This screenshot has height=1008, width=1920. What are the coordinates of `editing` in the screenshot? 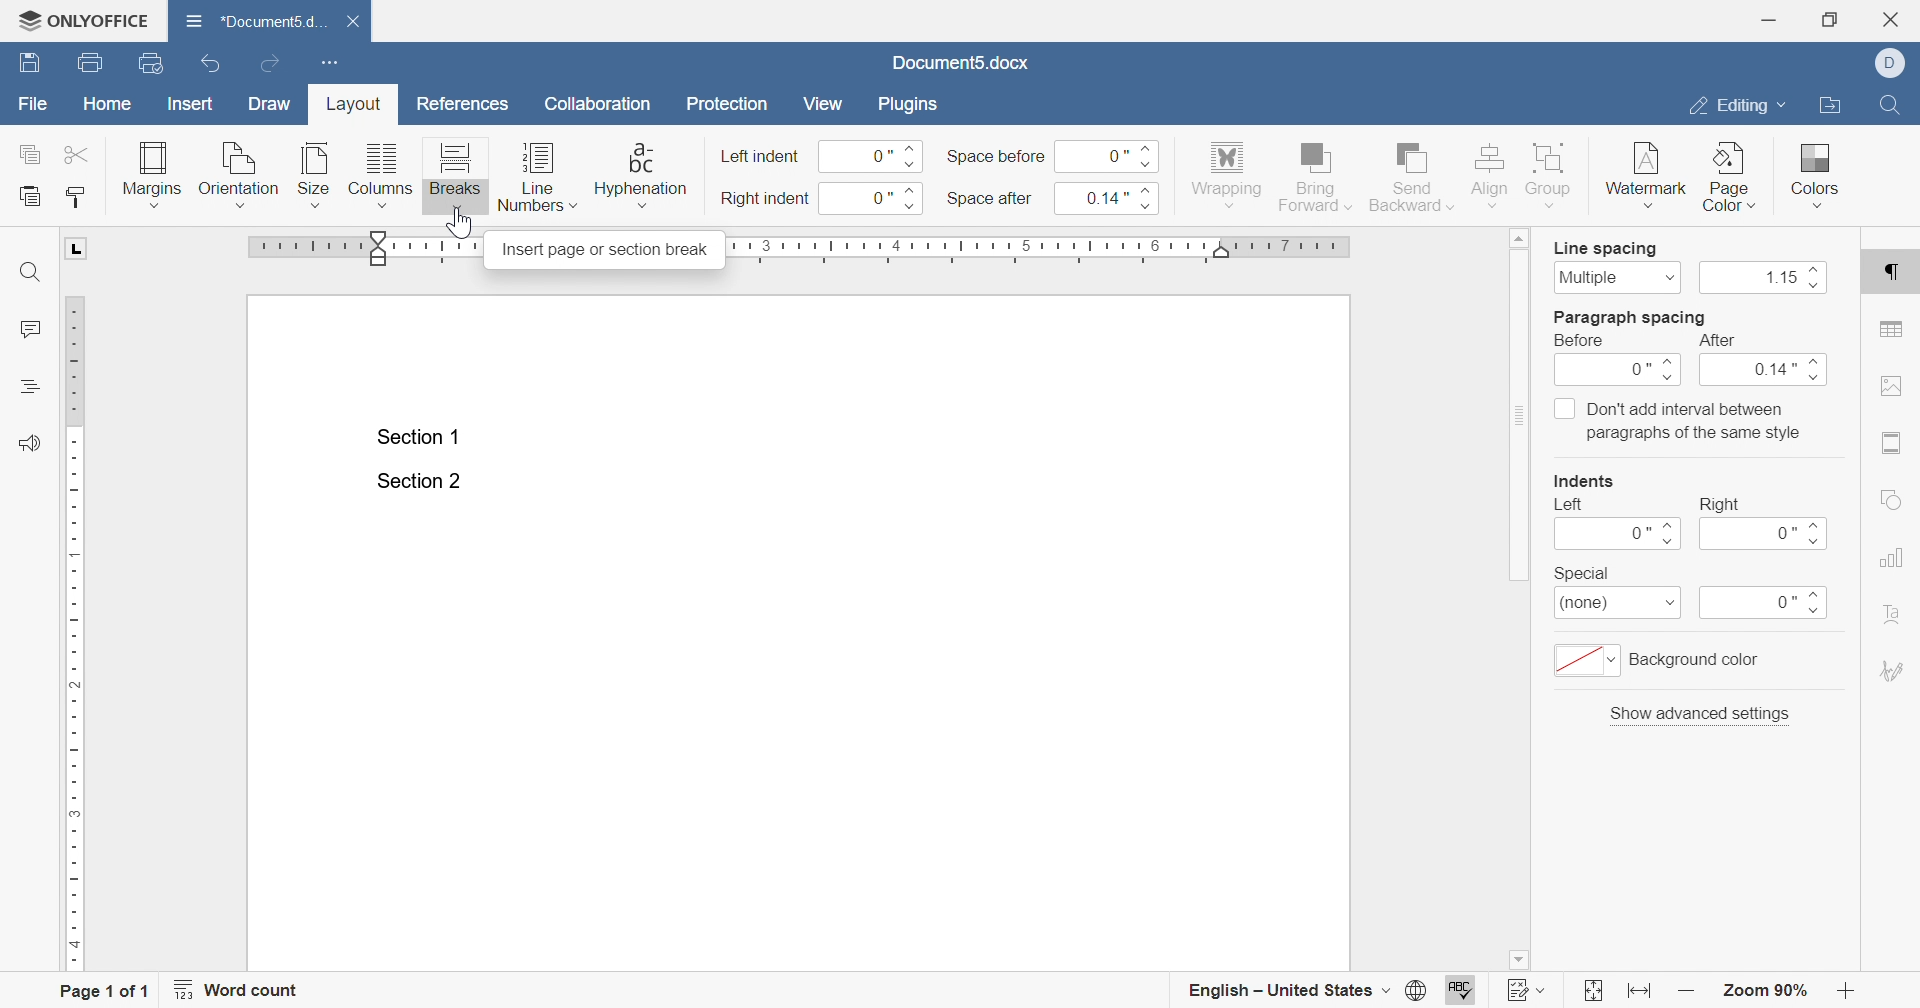 It's located at (1737, 109).